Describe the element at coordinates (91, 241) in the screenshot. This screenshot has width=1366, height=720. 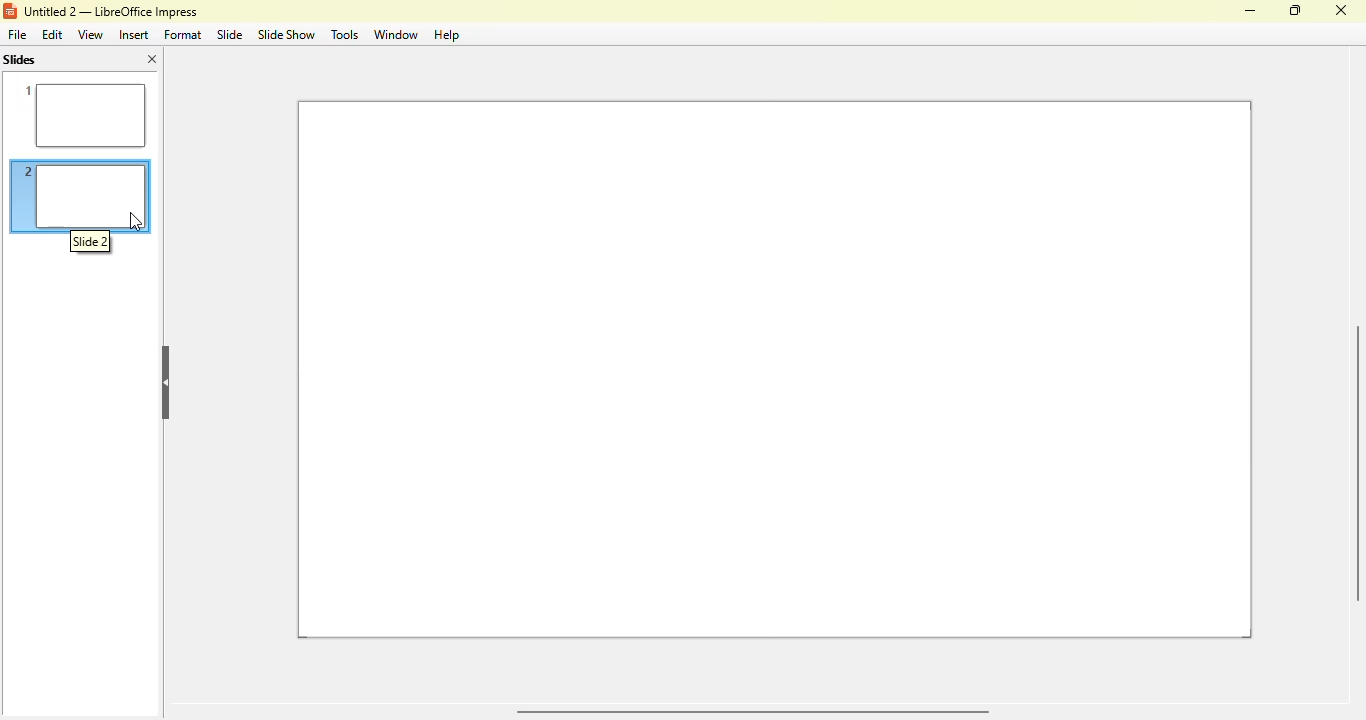
I see `slide 2` at that location.